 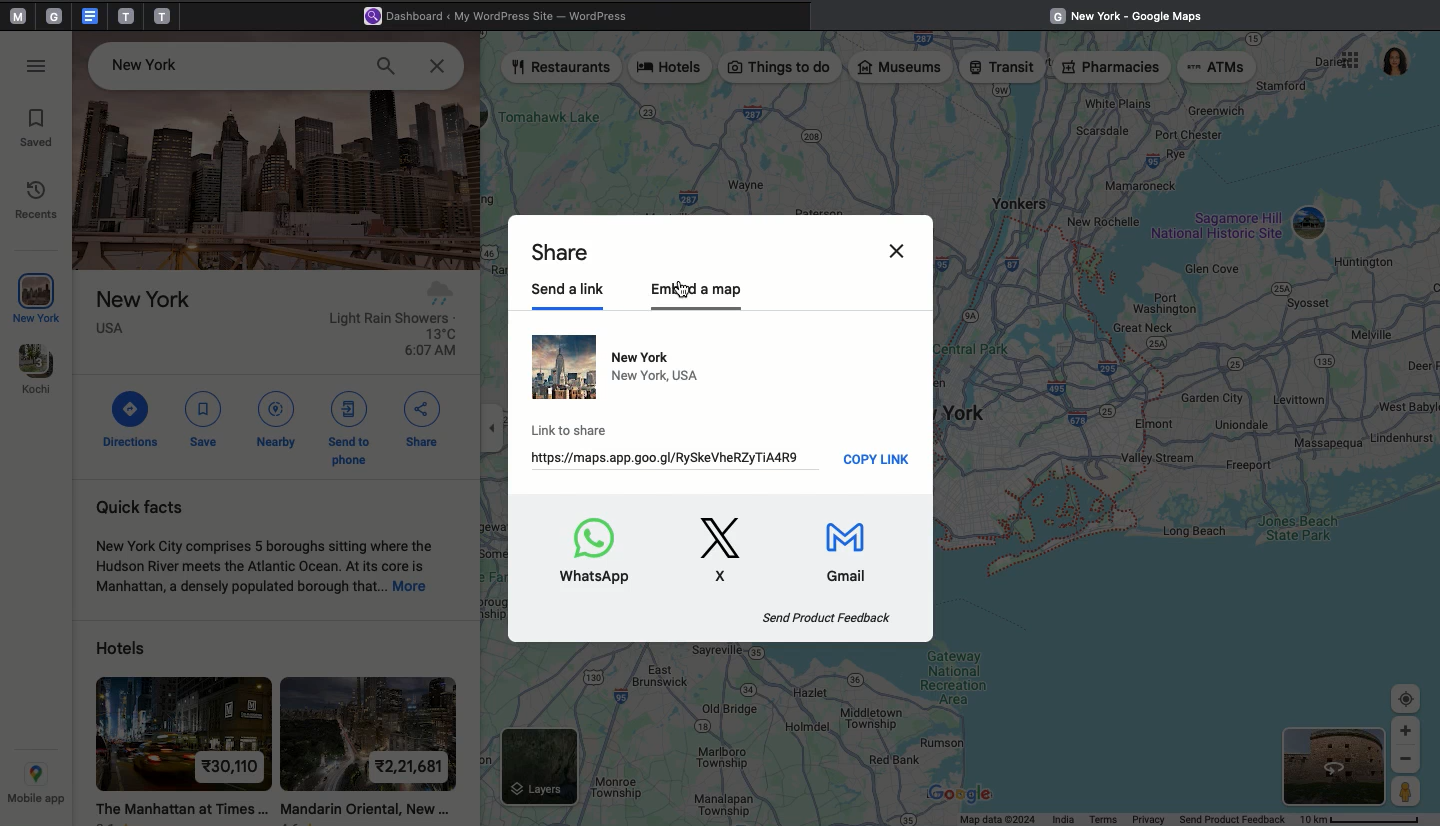 I want to click on Close, so click(x=434, y=66).